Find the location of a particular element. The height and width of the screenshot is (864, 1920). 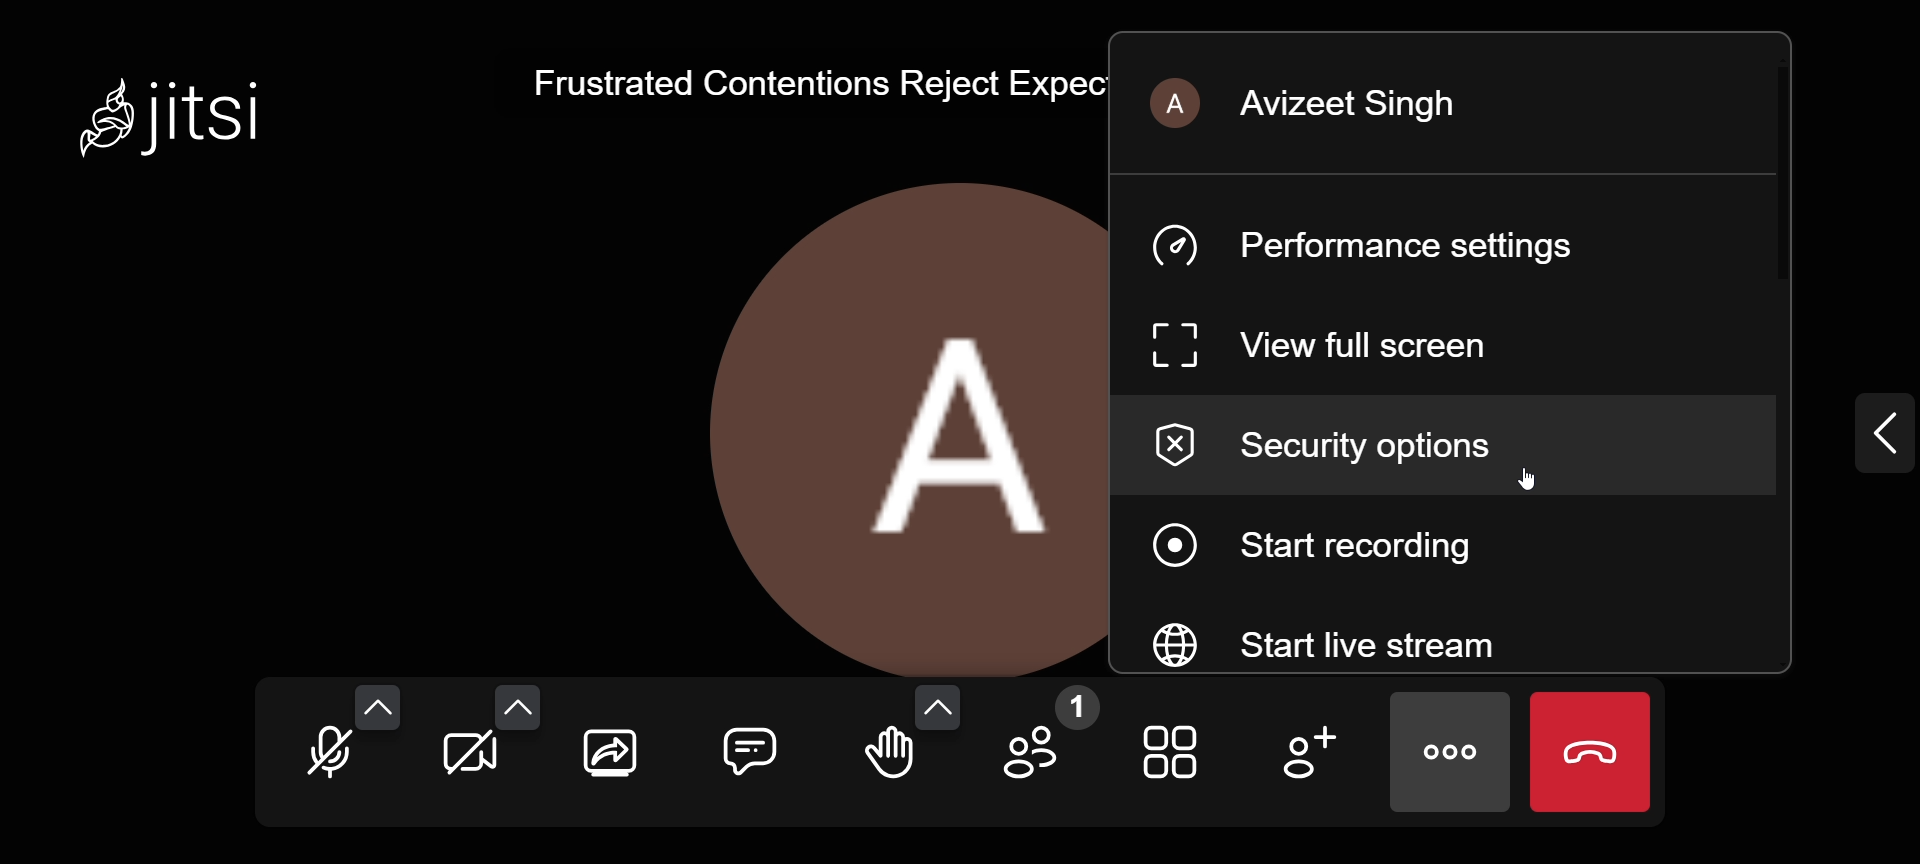

performance setting is located at coordinates (1378, 246).